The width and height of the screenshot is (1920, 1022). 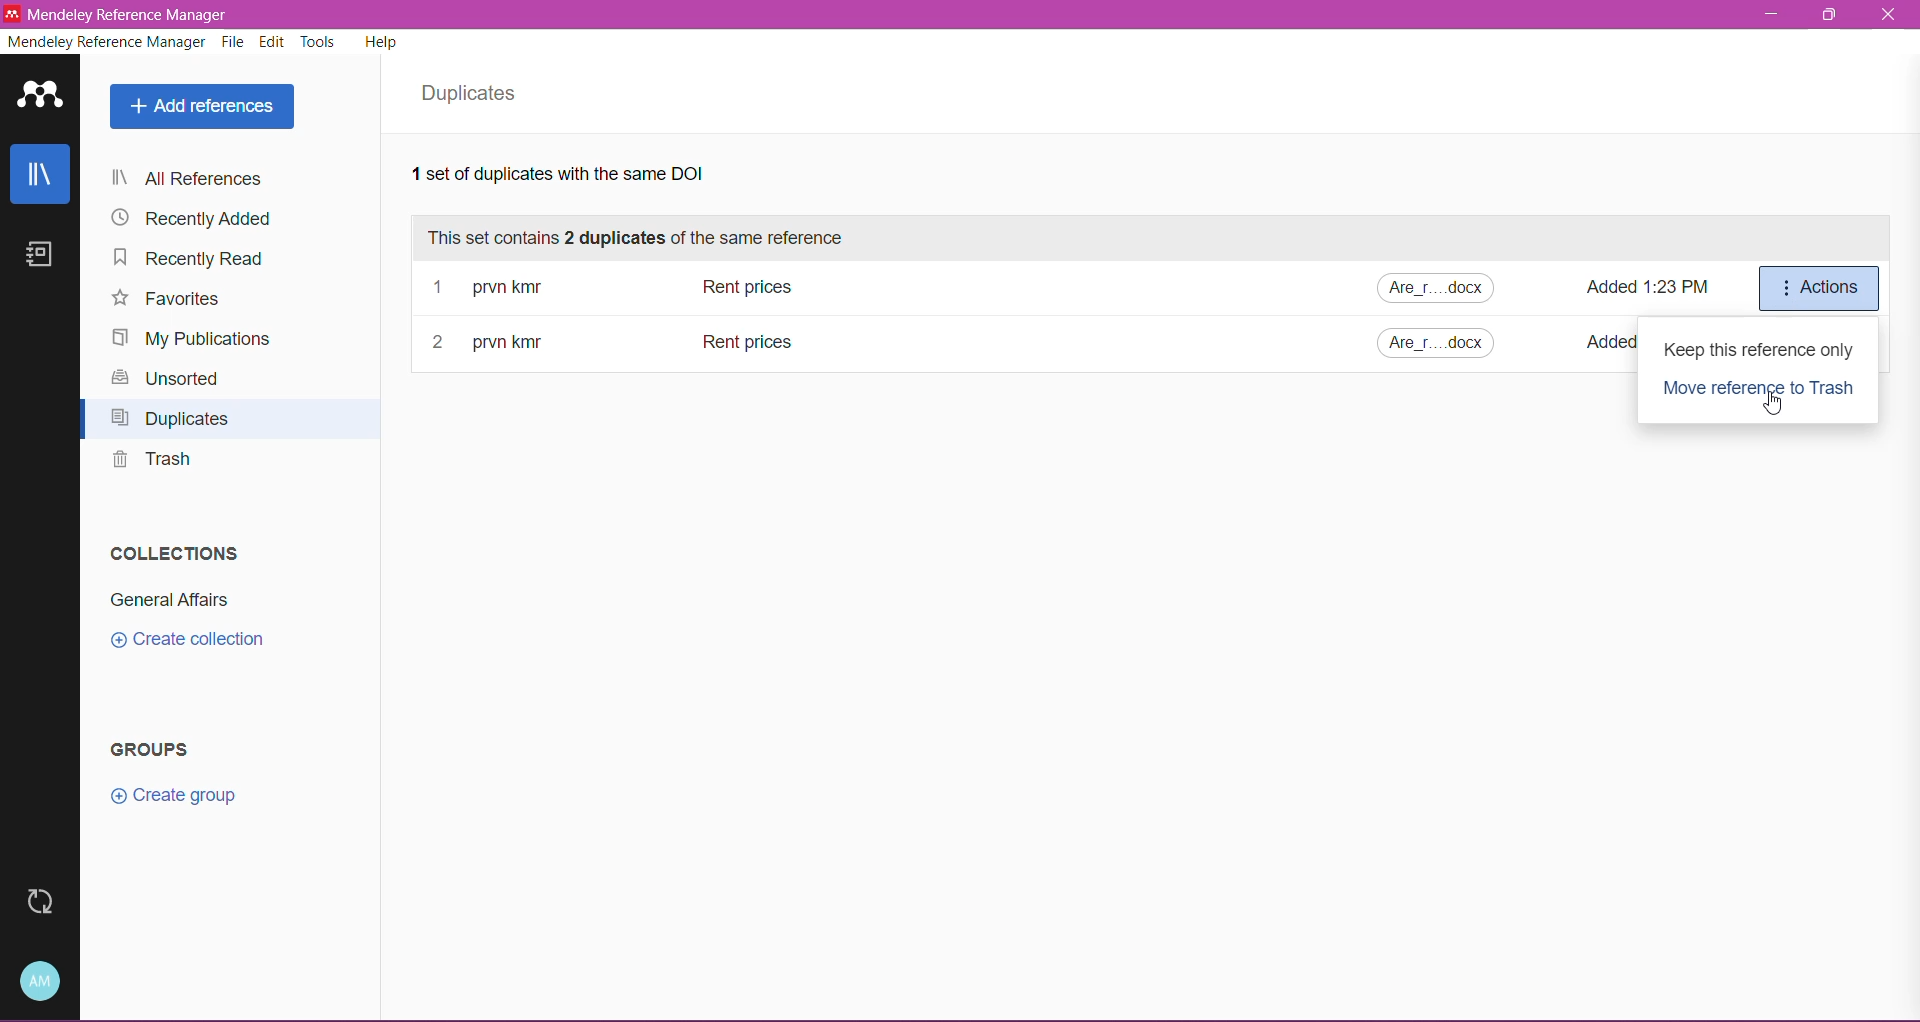 What do you see at coordinates (158, 750) in the screenshot?
I see `Groups` at bounding box center [158, 750].